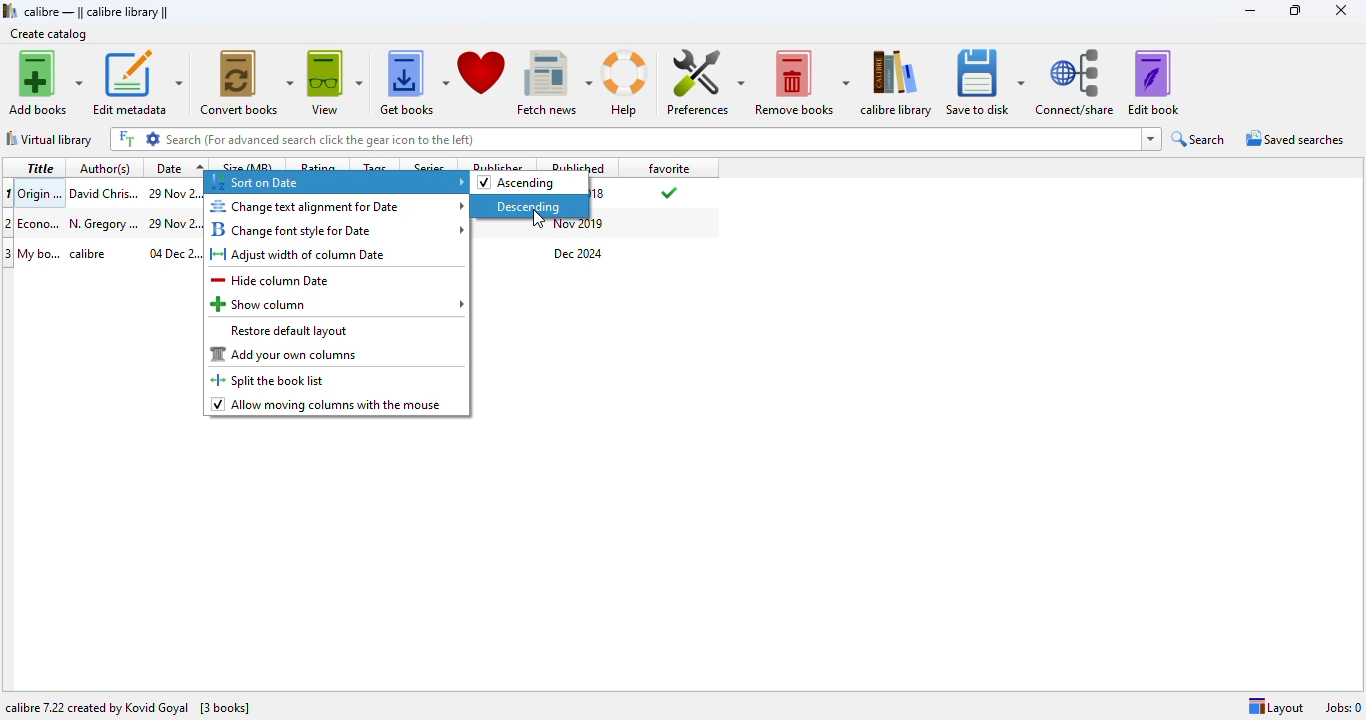  What do you see at coordinates (9, 223) in the screenshot?
I see `2` at bounding box center [9, 223].